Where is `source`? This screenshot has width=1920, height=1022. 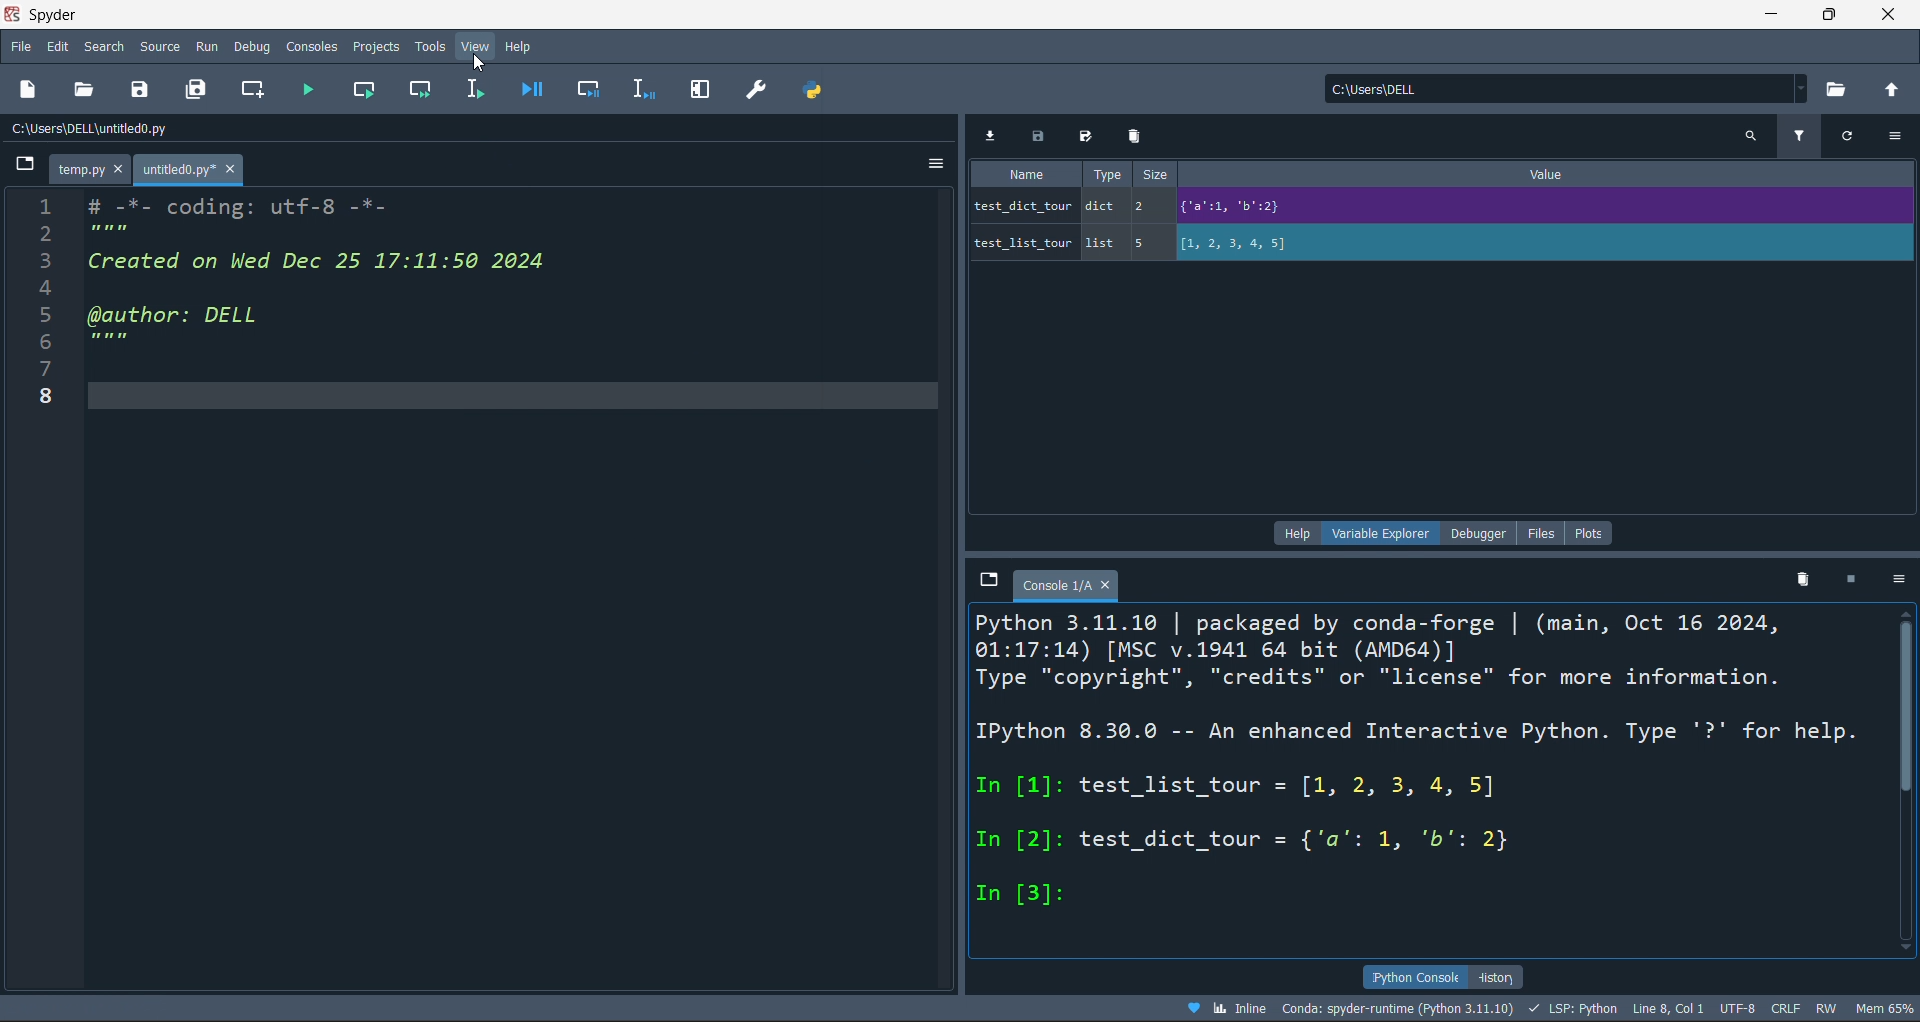 source is located at coordinates (158, 47).